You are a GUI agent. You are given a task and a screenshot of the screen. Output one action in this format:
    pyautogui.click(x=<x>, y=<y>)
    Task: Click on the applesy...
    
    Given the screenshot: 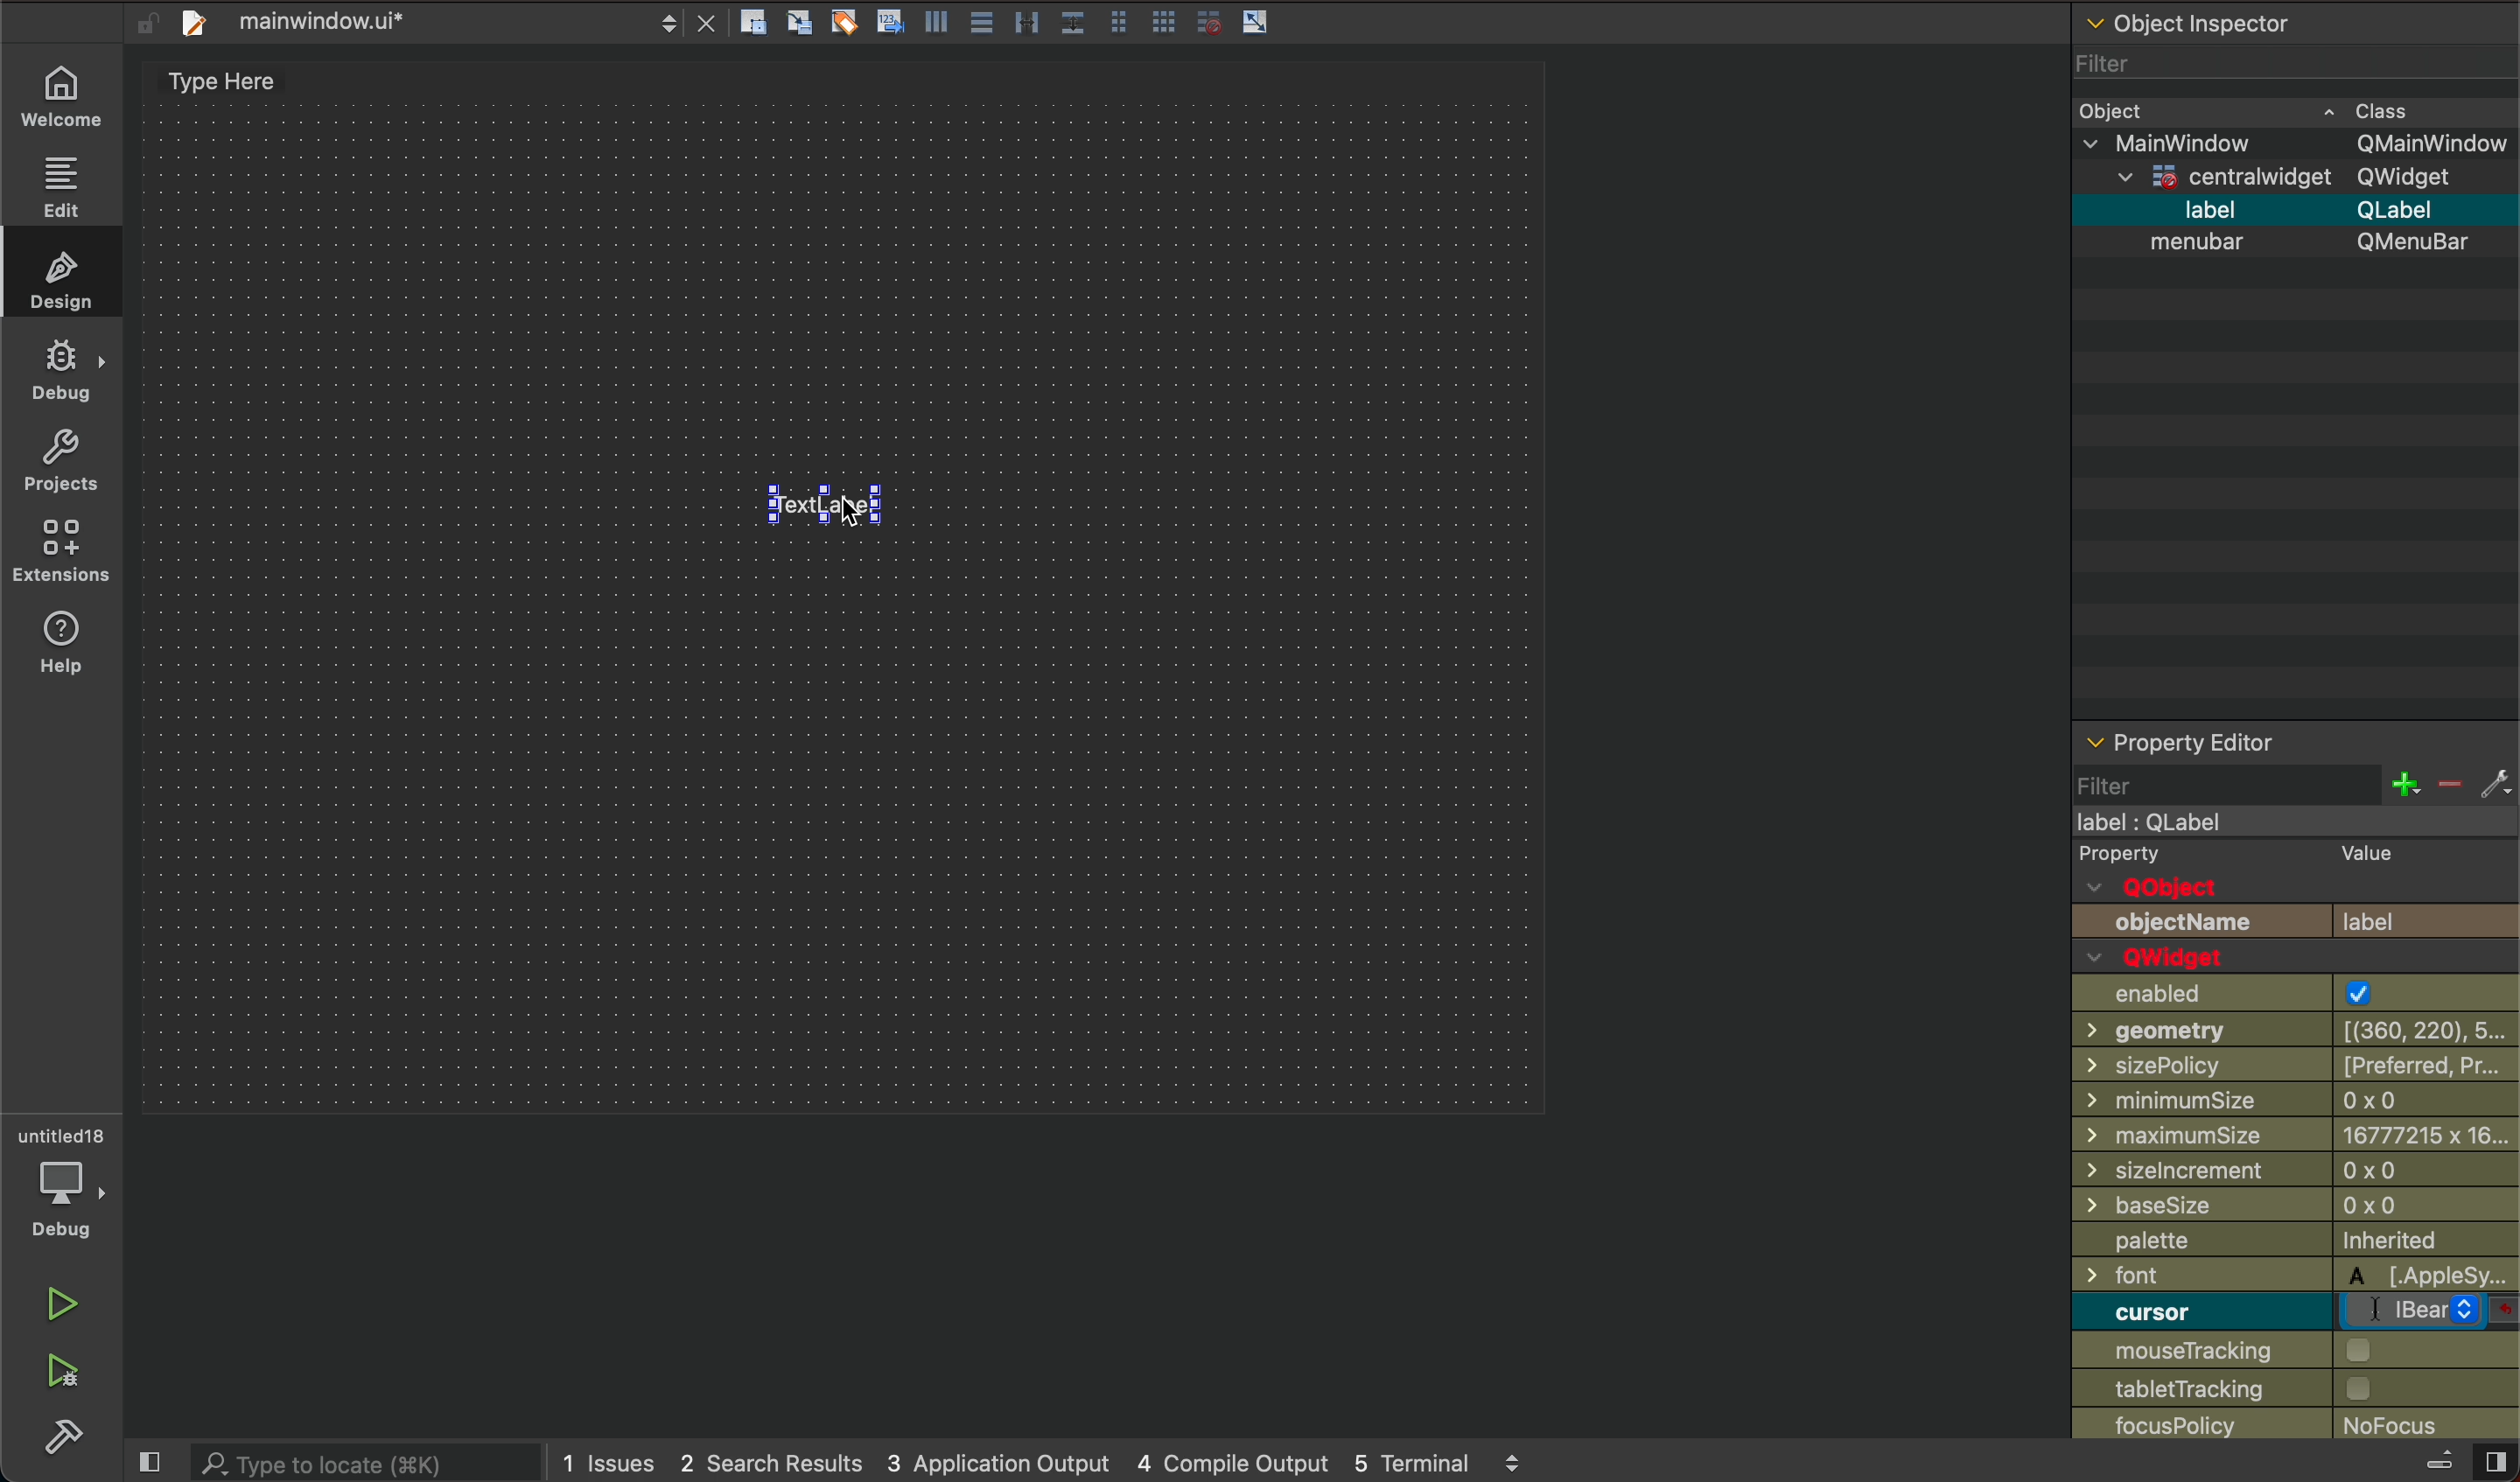 What is the action you would take?
    pyautogui.click(x=2432, y=1279)
    